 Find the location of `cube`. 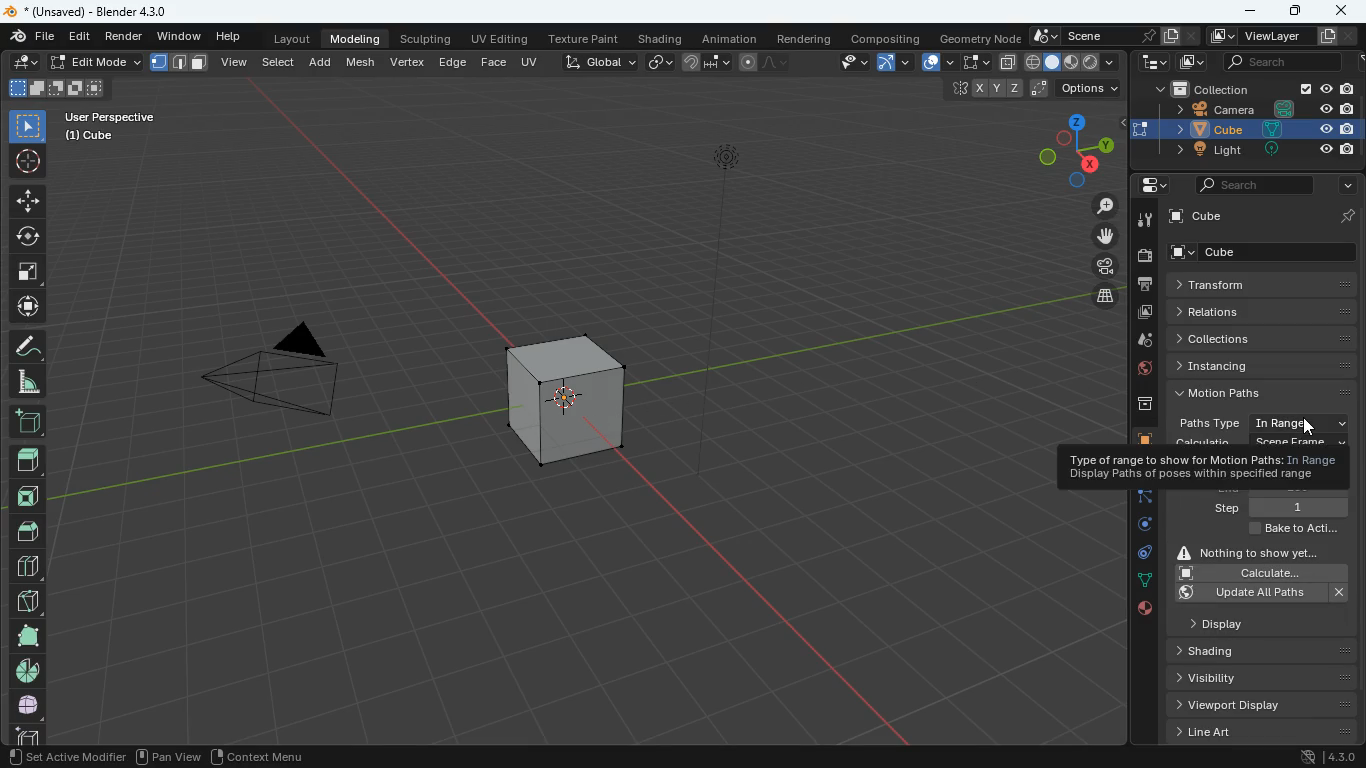

cube is located at coordinates (1260, 128).